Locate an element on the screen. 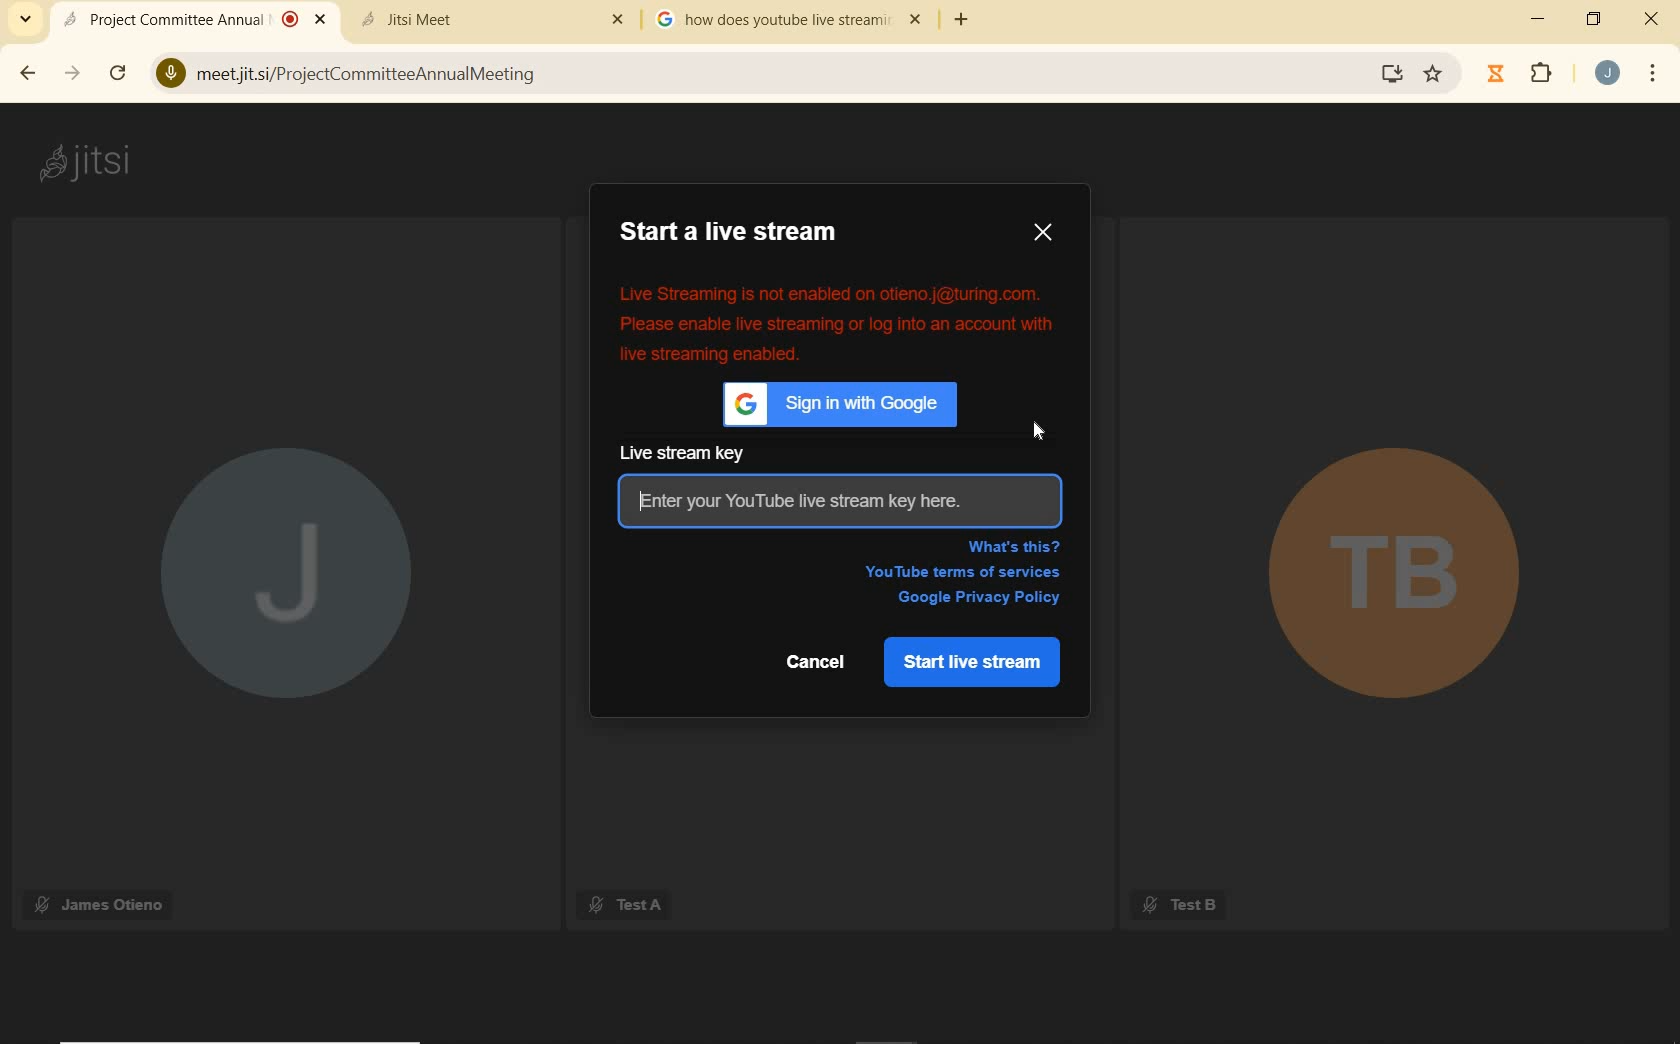 The image size is (1680, 1044). tab is located at coordinates (769, 20).